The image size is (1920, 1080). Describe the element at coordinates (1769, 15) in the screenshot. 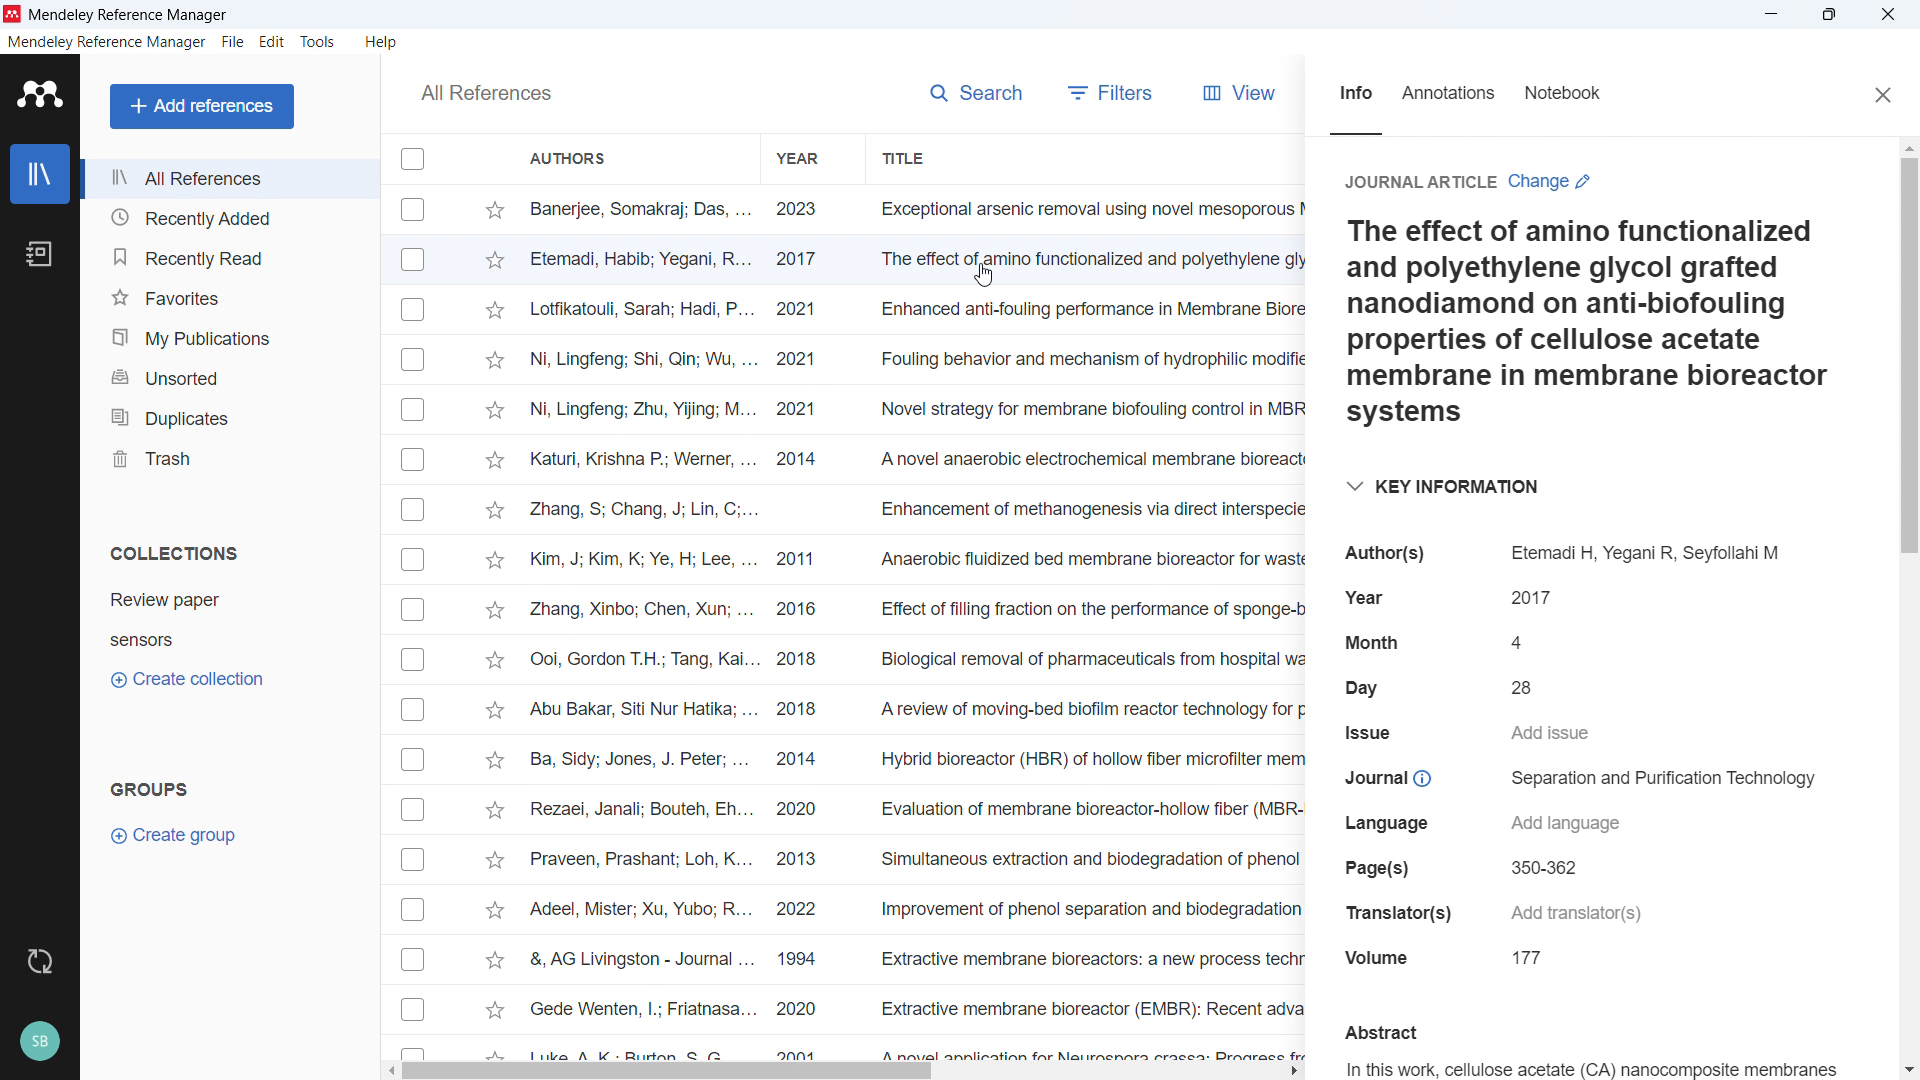

I see `minimise ` at that location.